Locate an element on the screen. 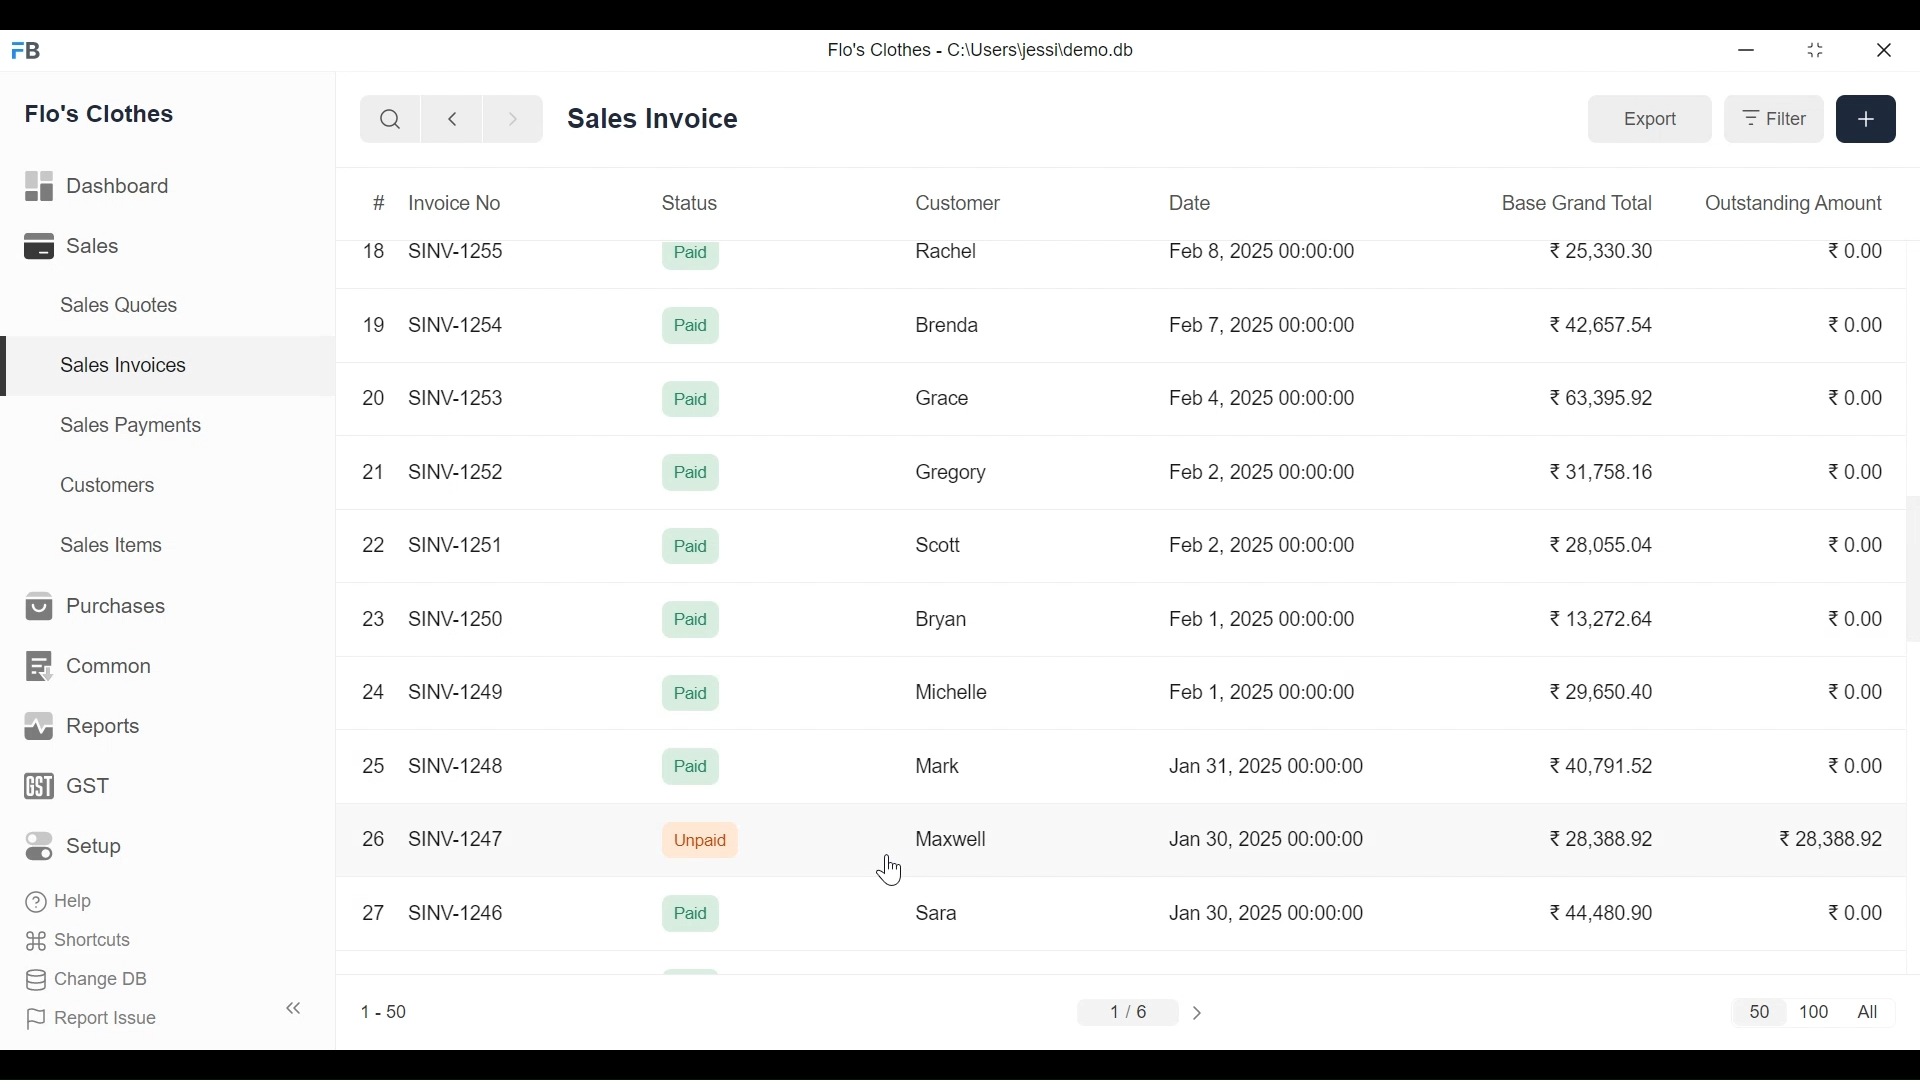  Paid is located at coordinates (691, 766).